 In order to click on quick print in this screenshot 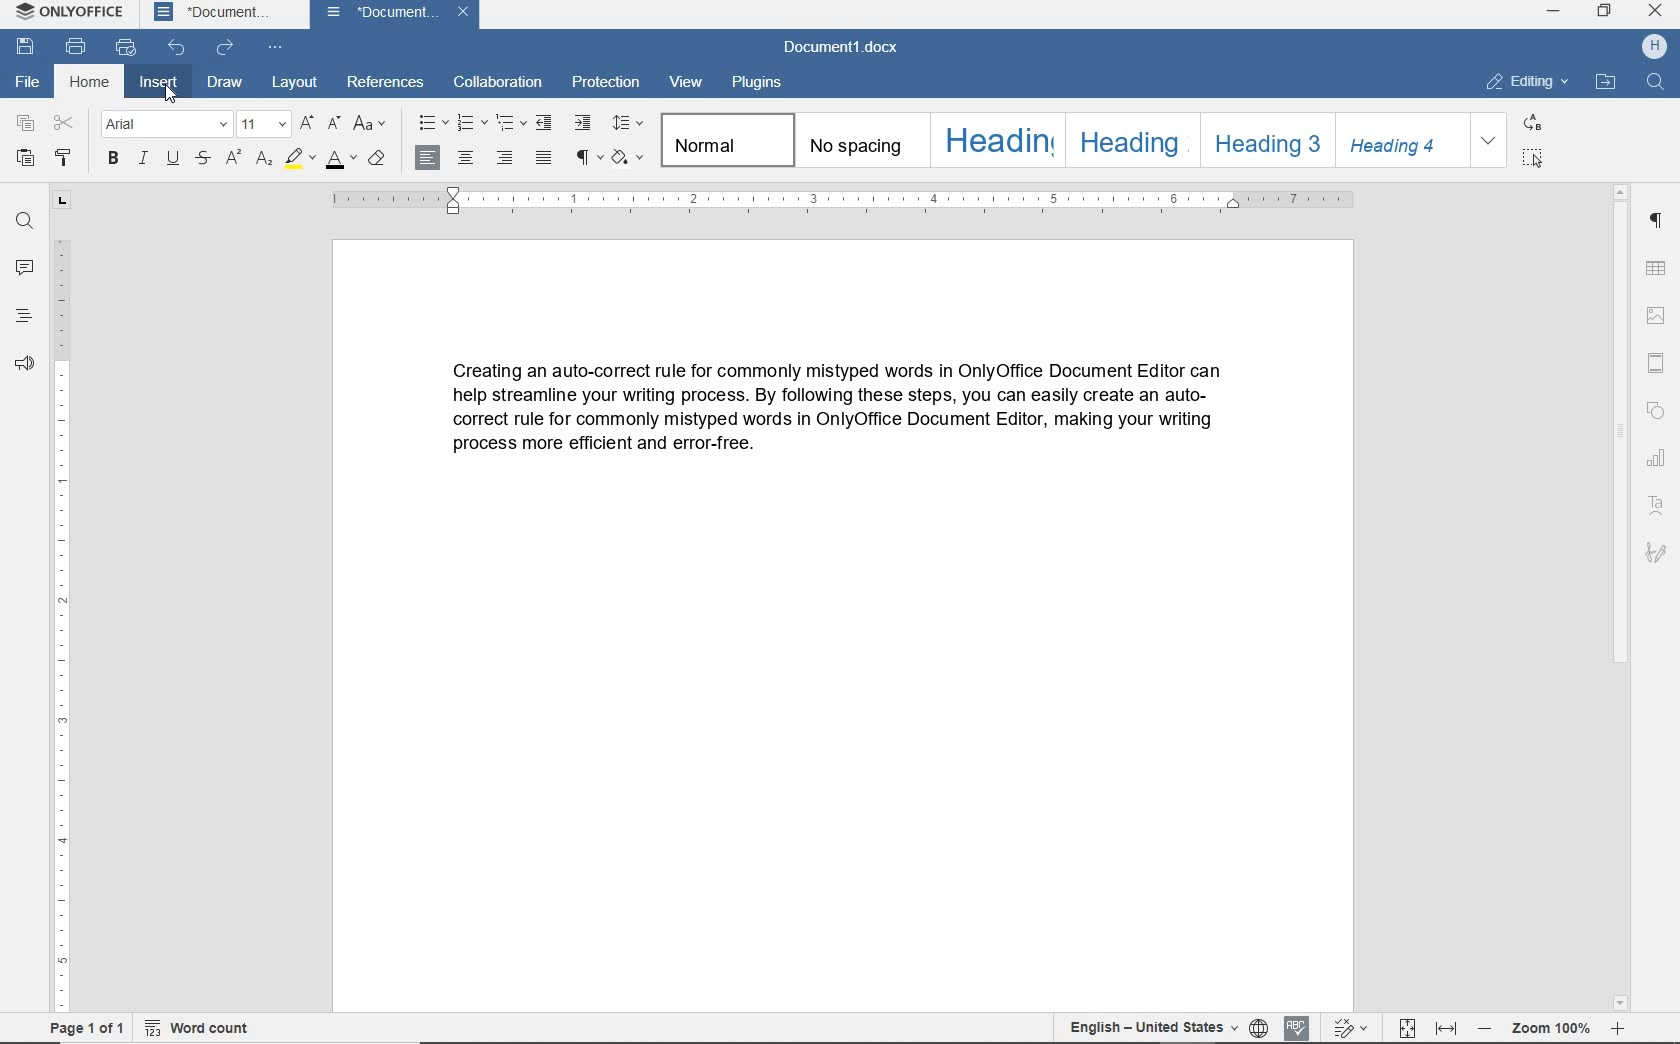, I will do `click(126, 47)`.